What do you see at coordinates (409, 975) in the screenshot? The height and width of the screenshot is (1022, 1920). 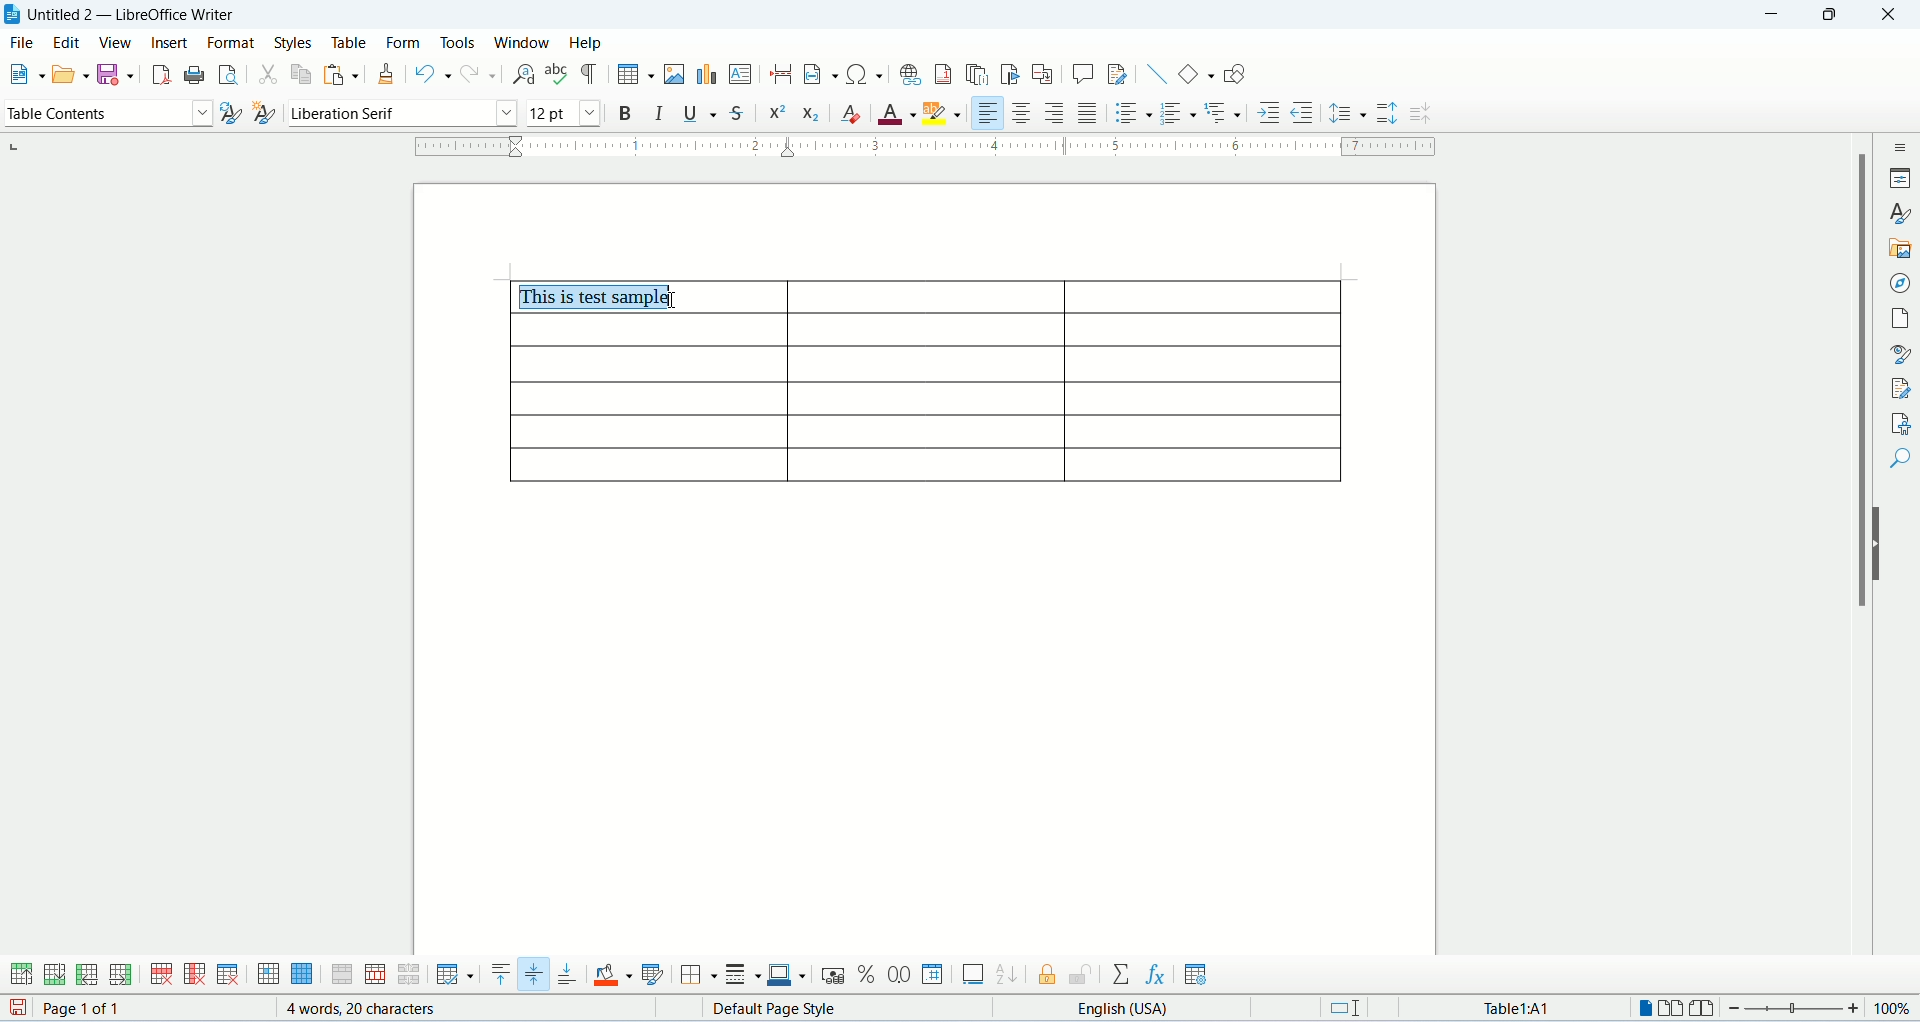 I see `split table` at bounding box center [409, 975].